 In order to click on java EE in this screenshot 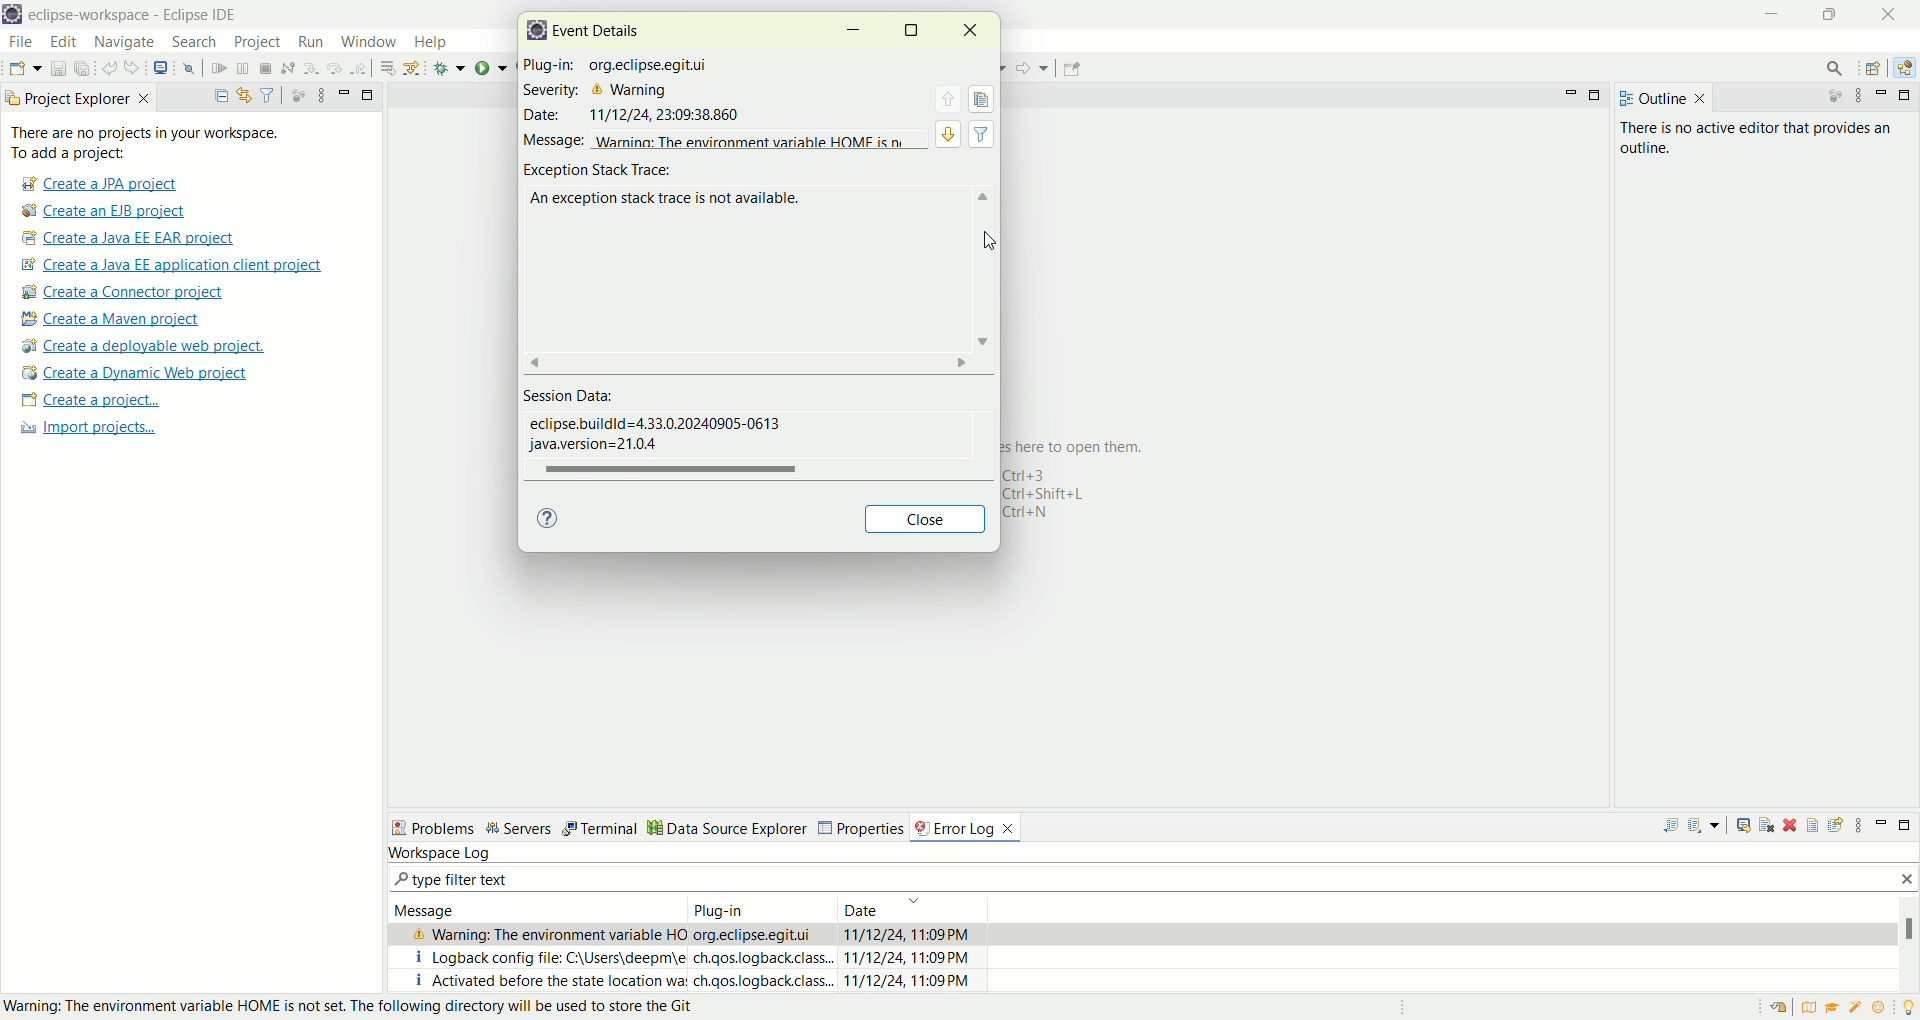, I will do `click(1904, 64)`.